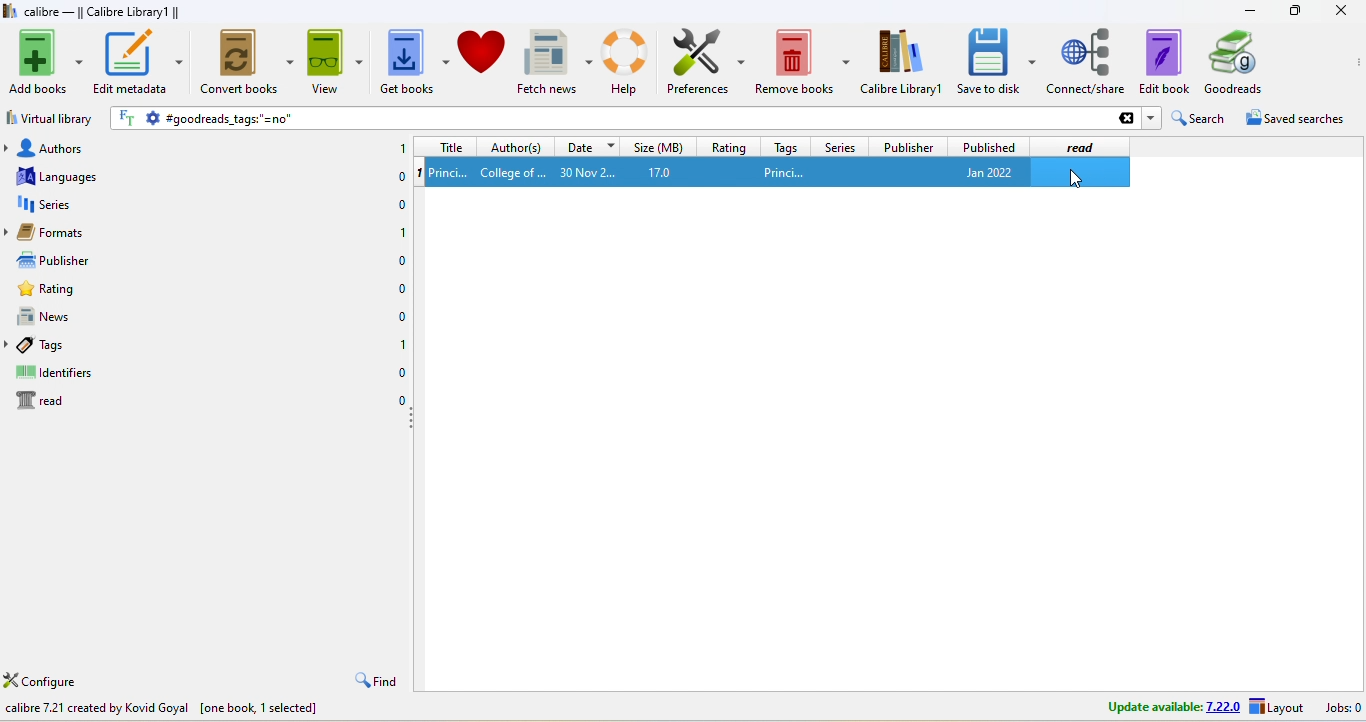 Image resolution: width=1366 pixels, height=722 pixels. I want to click on settings, so click(152, 119).